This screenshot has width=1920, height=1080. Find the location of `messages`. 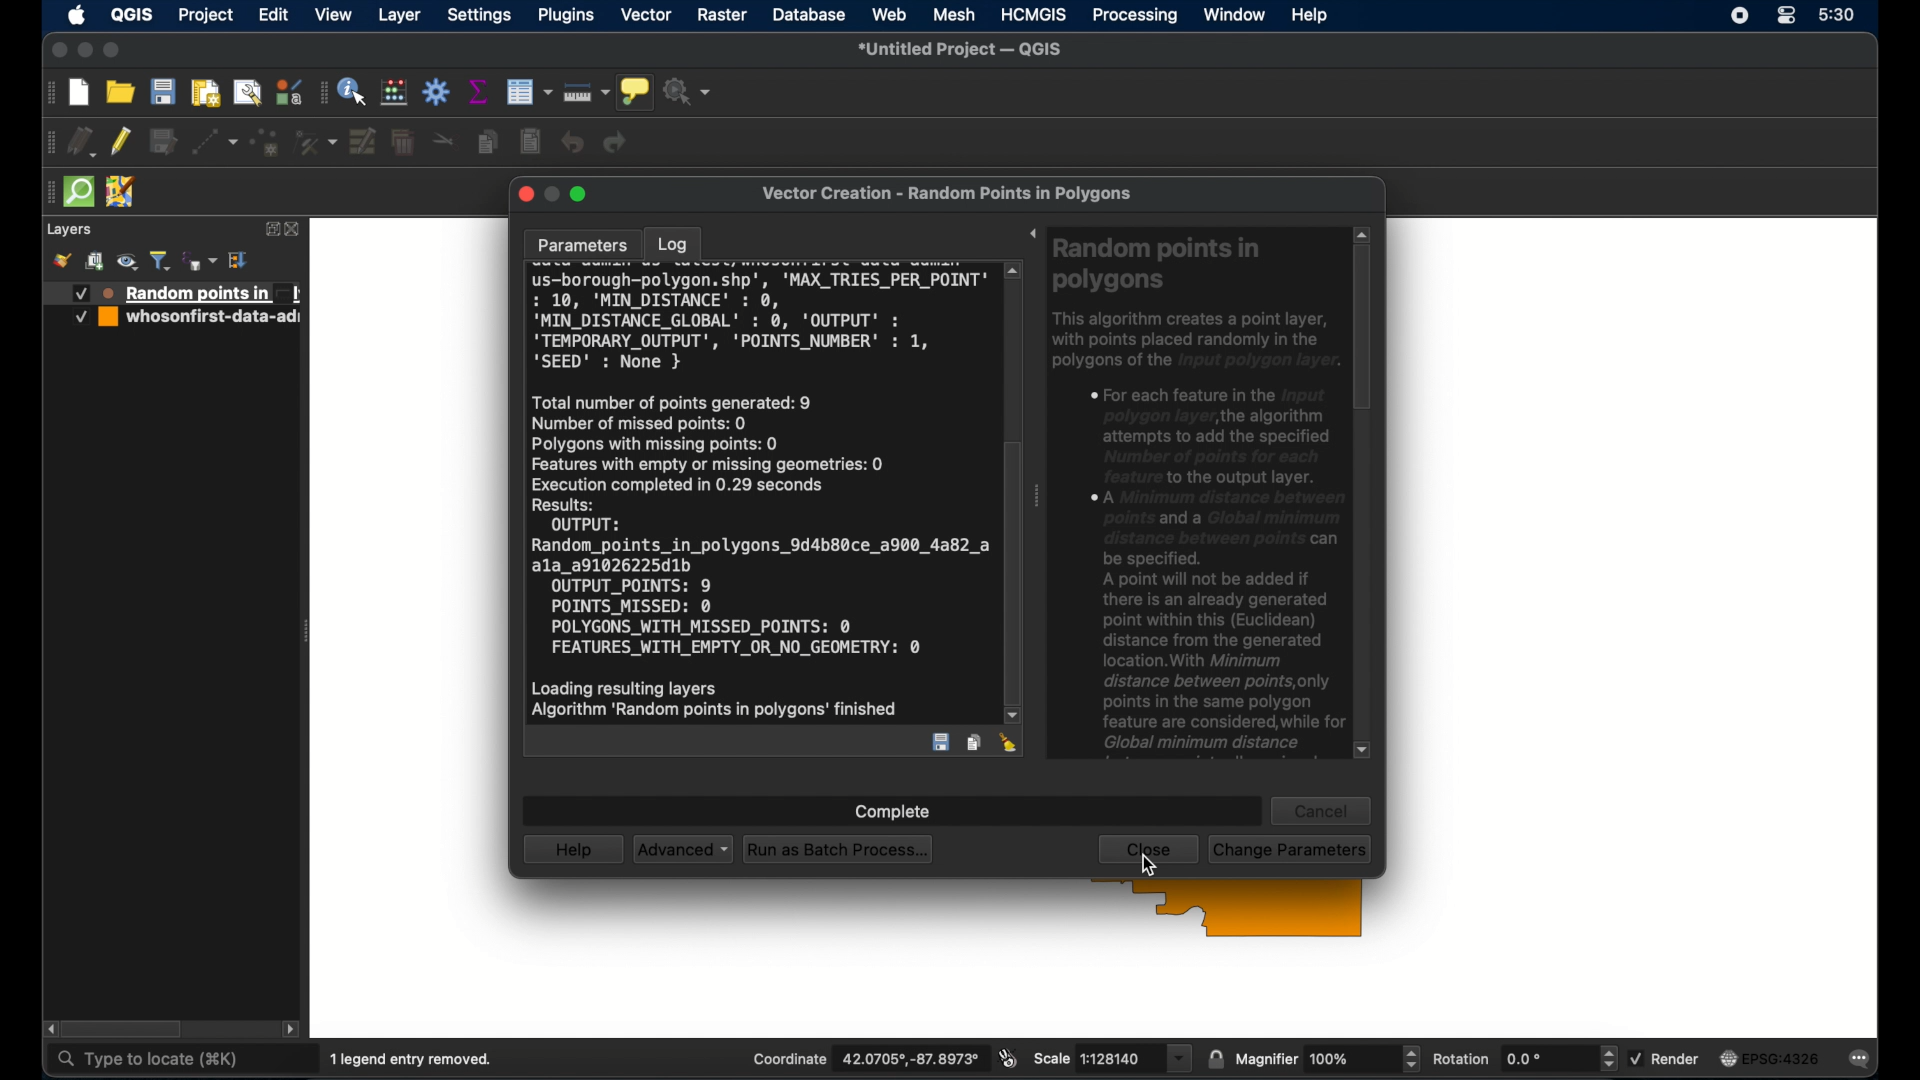

messages is located at coordinates (1862, 1060).